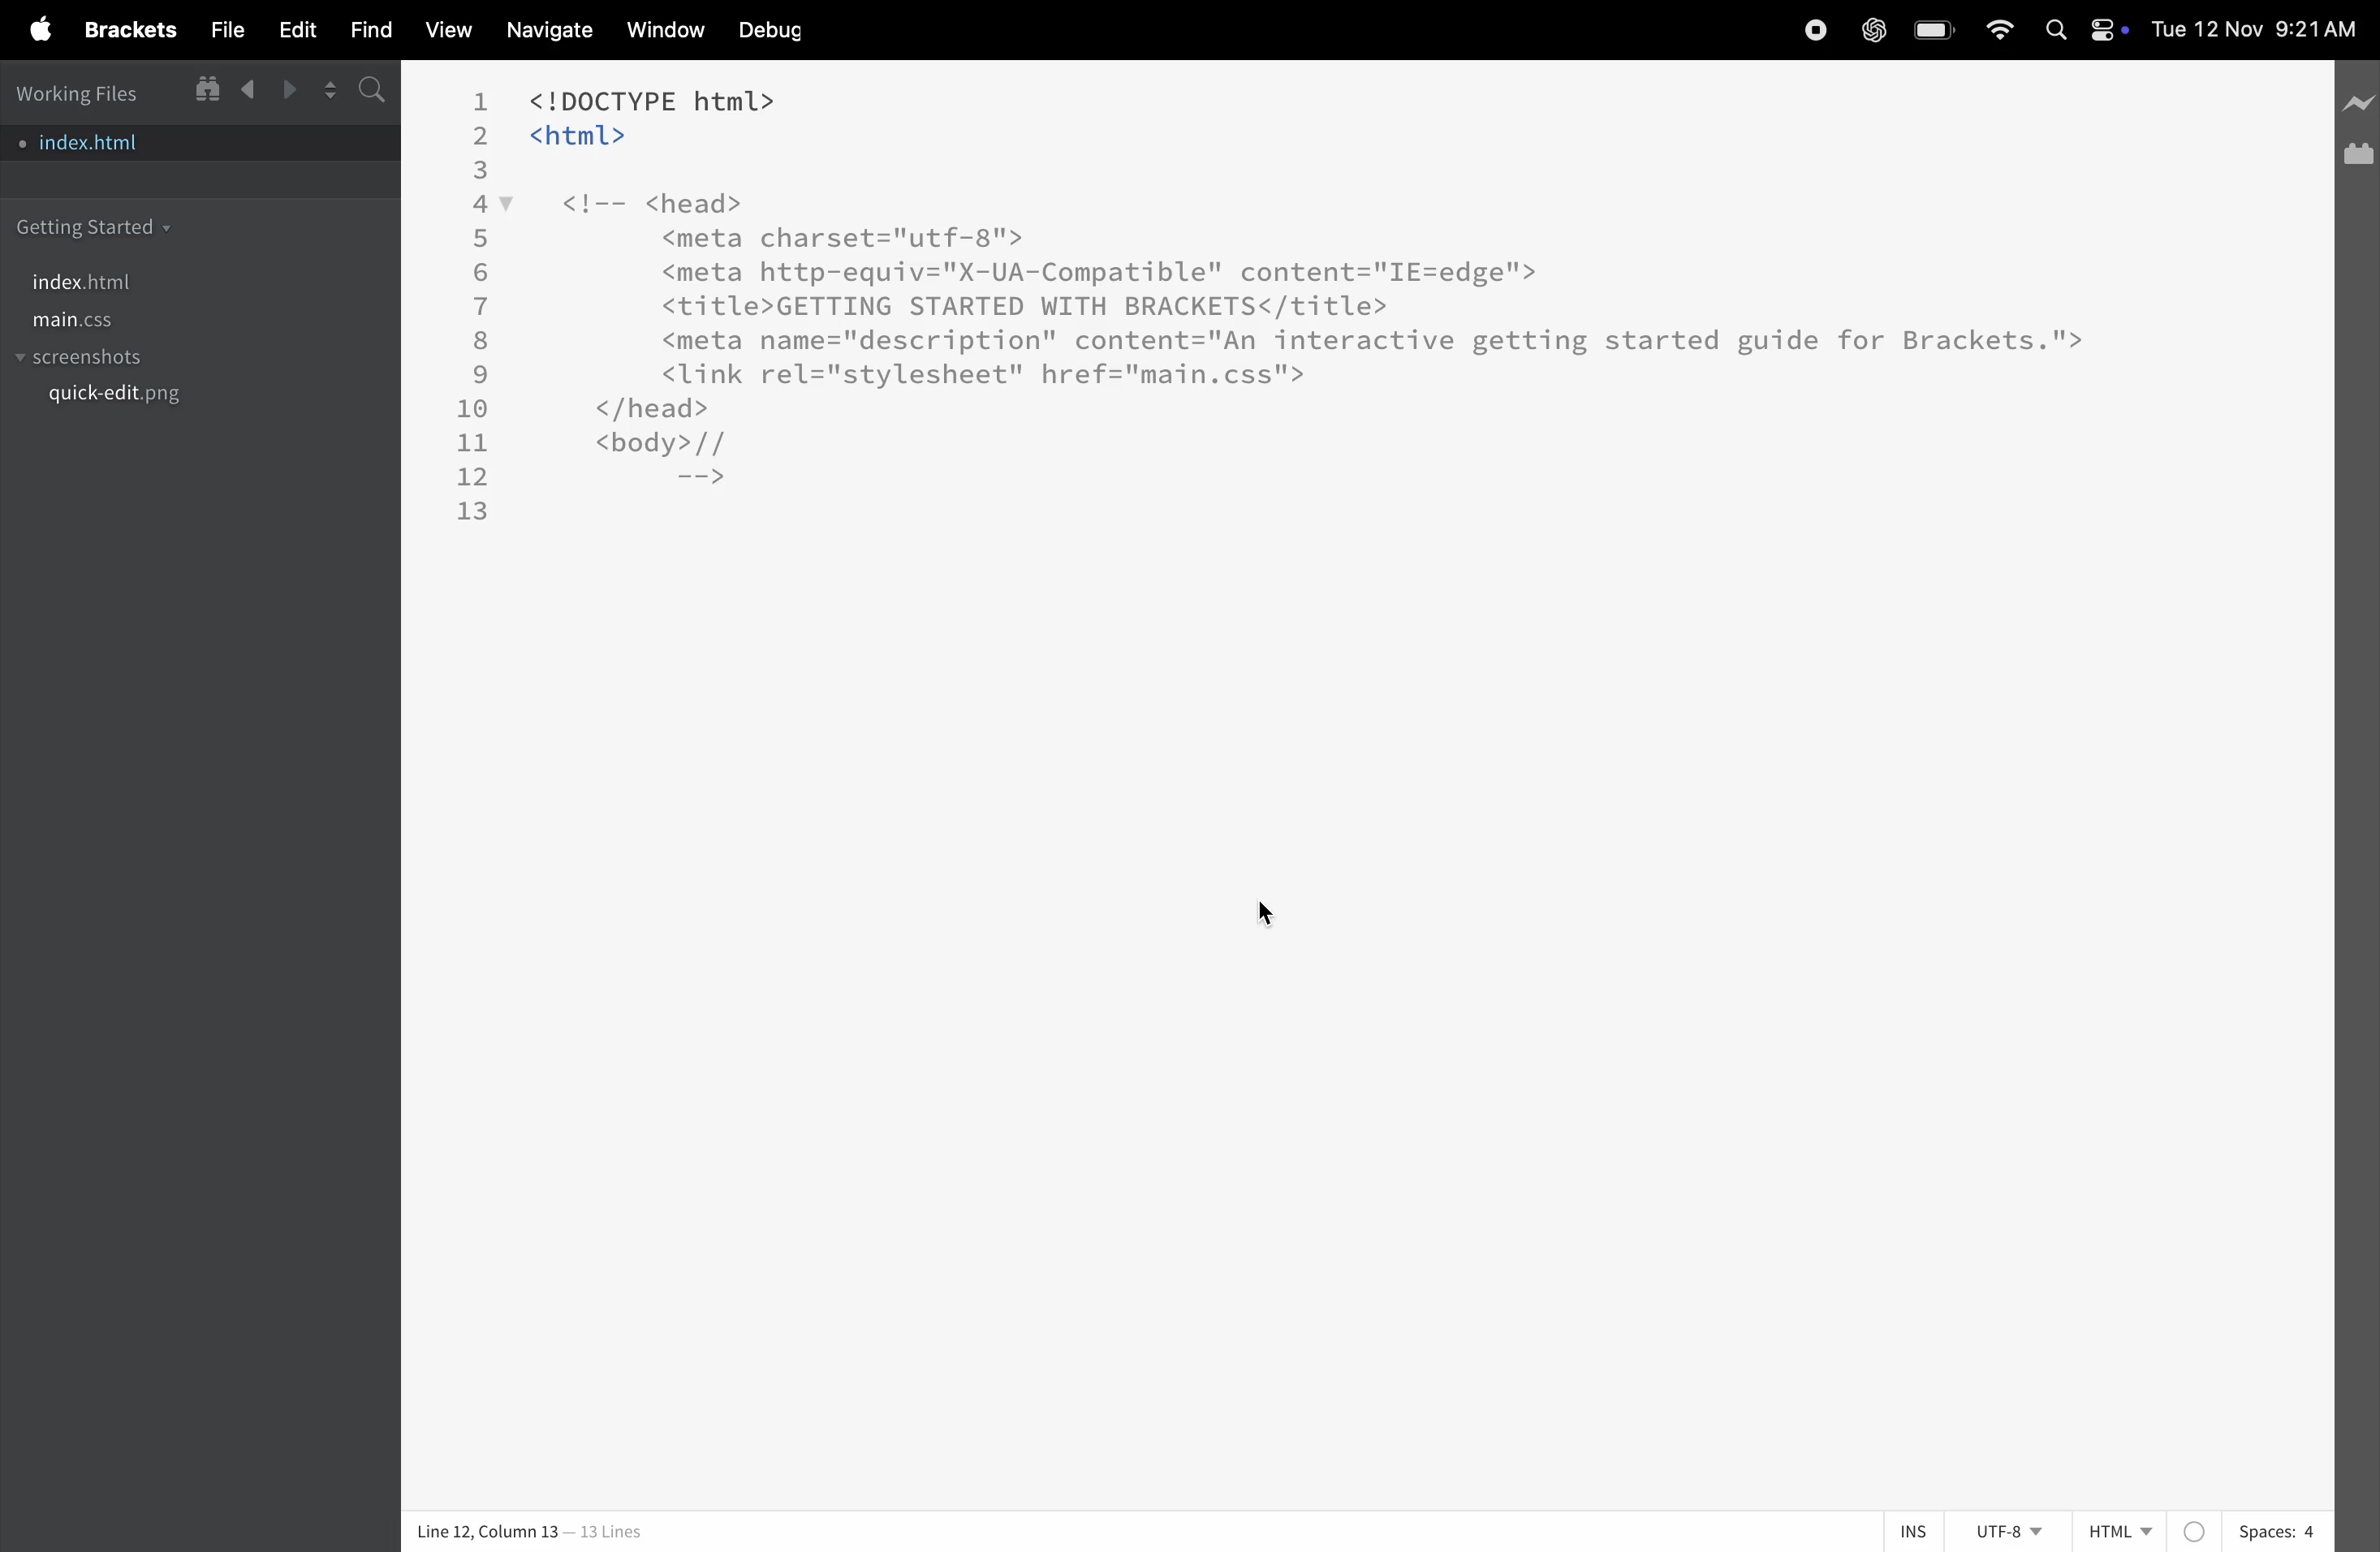 The image size is (2380, 1552). I want to click on cursor, so click(1274, 912).